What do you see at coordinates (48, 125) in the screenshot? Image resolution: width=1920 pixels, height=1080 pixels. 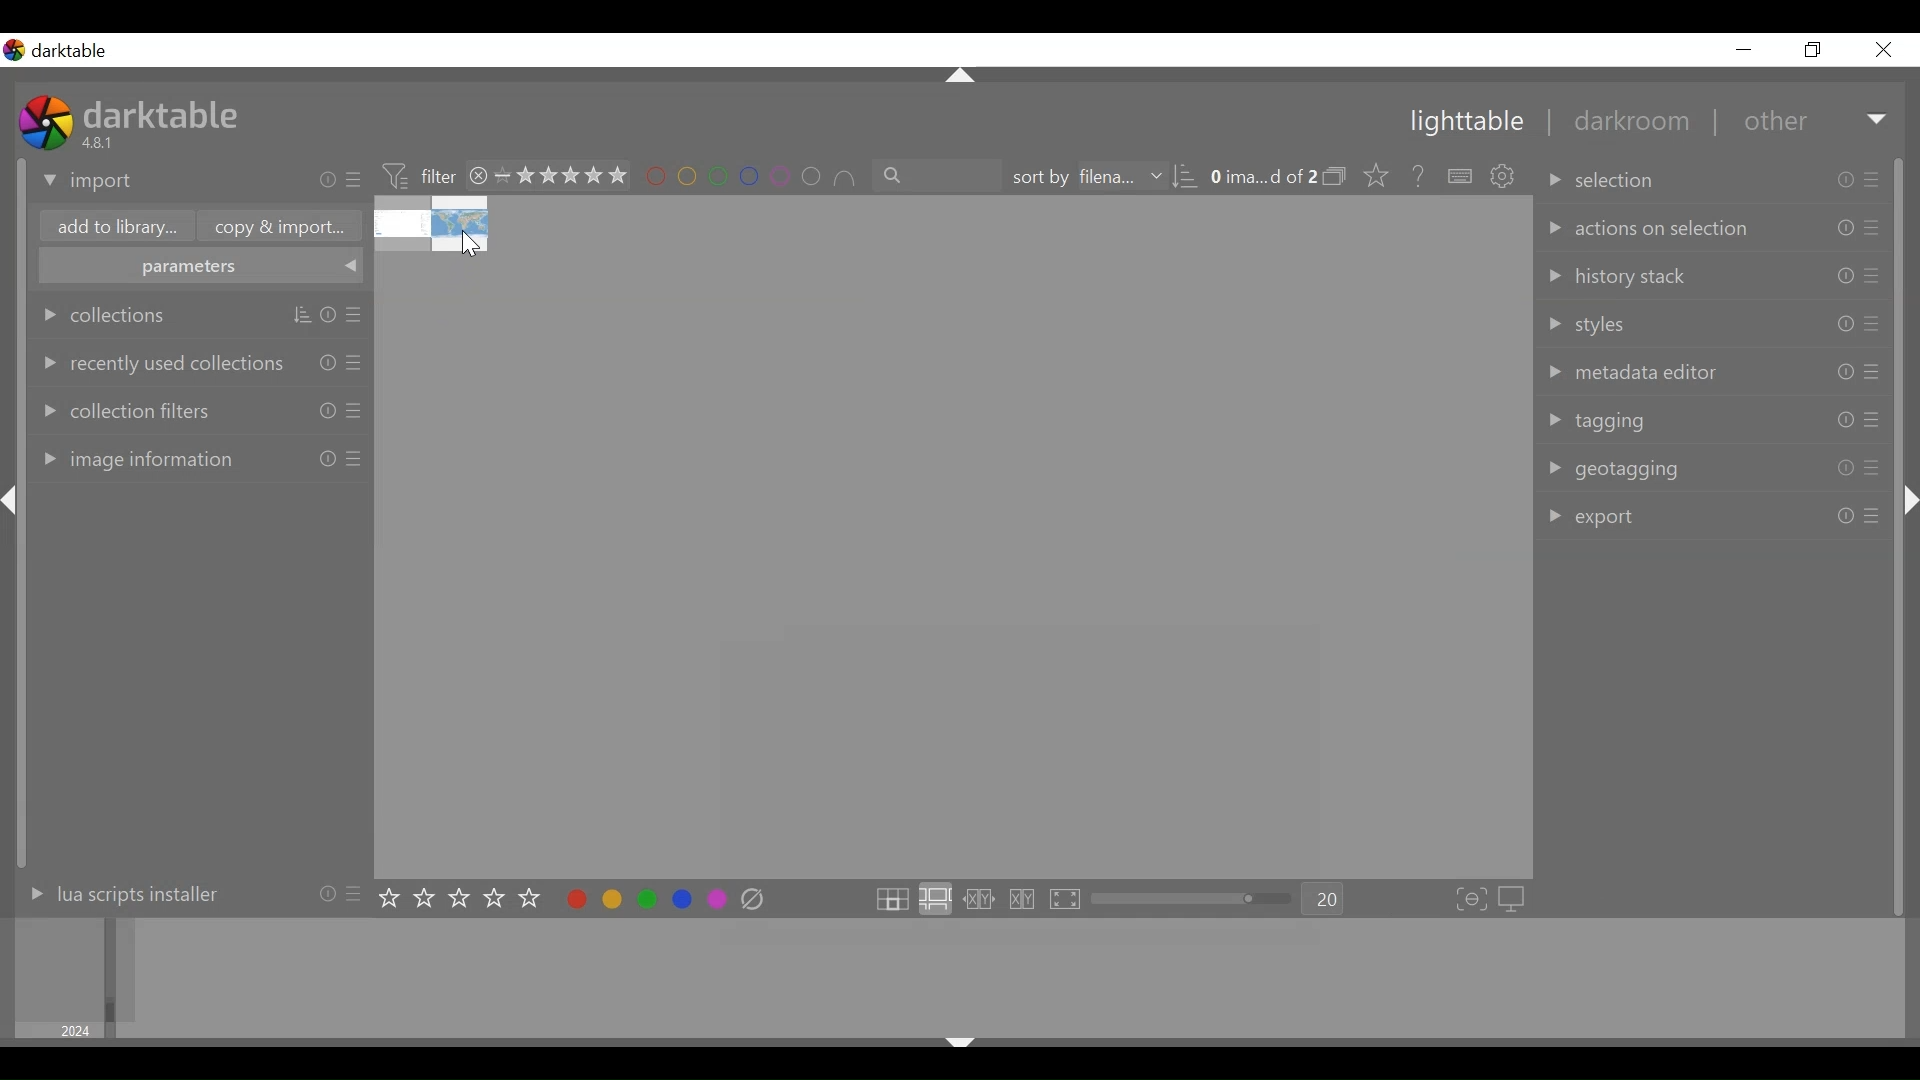 I see `Darktable Desktop Icon` at bounding box center [48, 125].